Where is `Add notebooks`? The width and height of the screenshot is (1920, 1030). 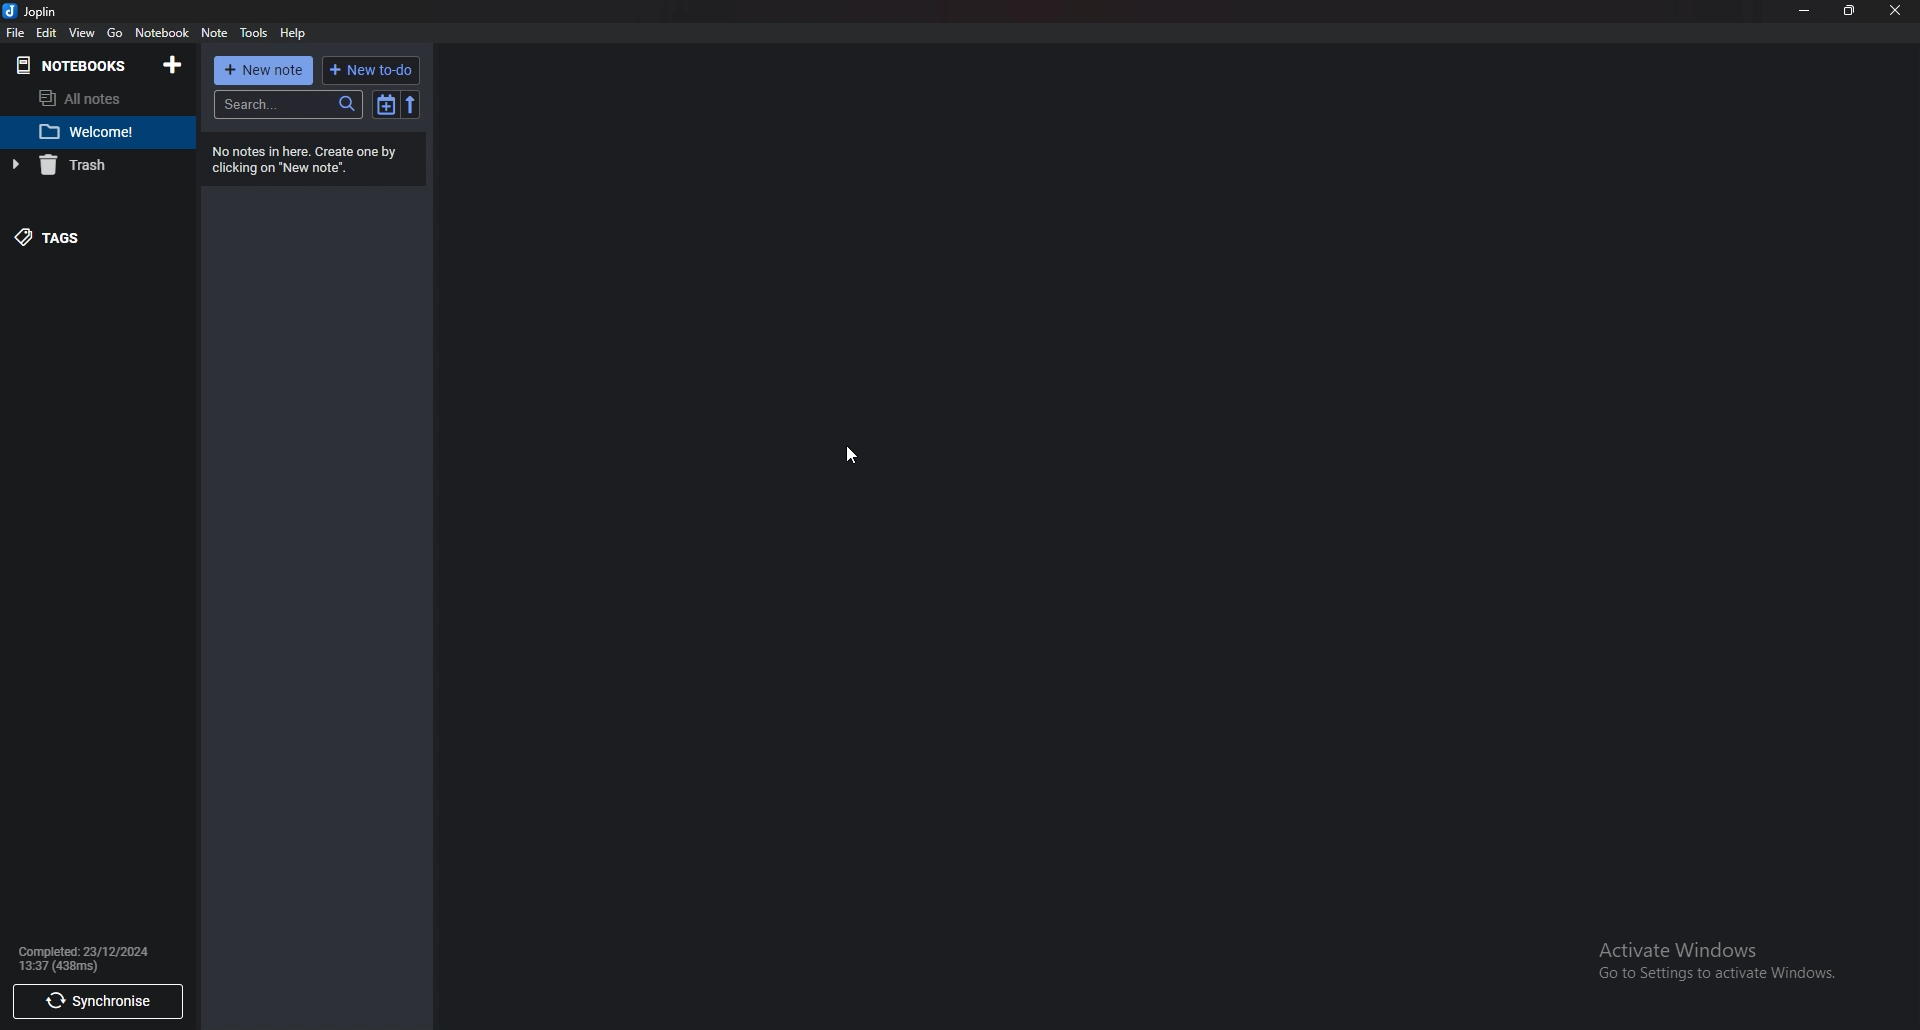
Add notebooks is located at coordinates (173, 64).